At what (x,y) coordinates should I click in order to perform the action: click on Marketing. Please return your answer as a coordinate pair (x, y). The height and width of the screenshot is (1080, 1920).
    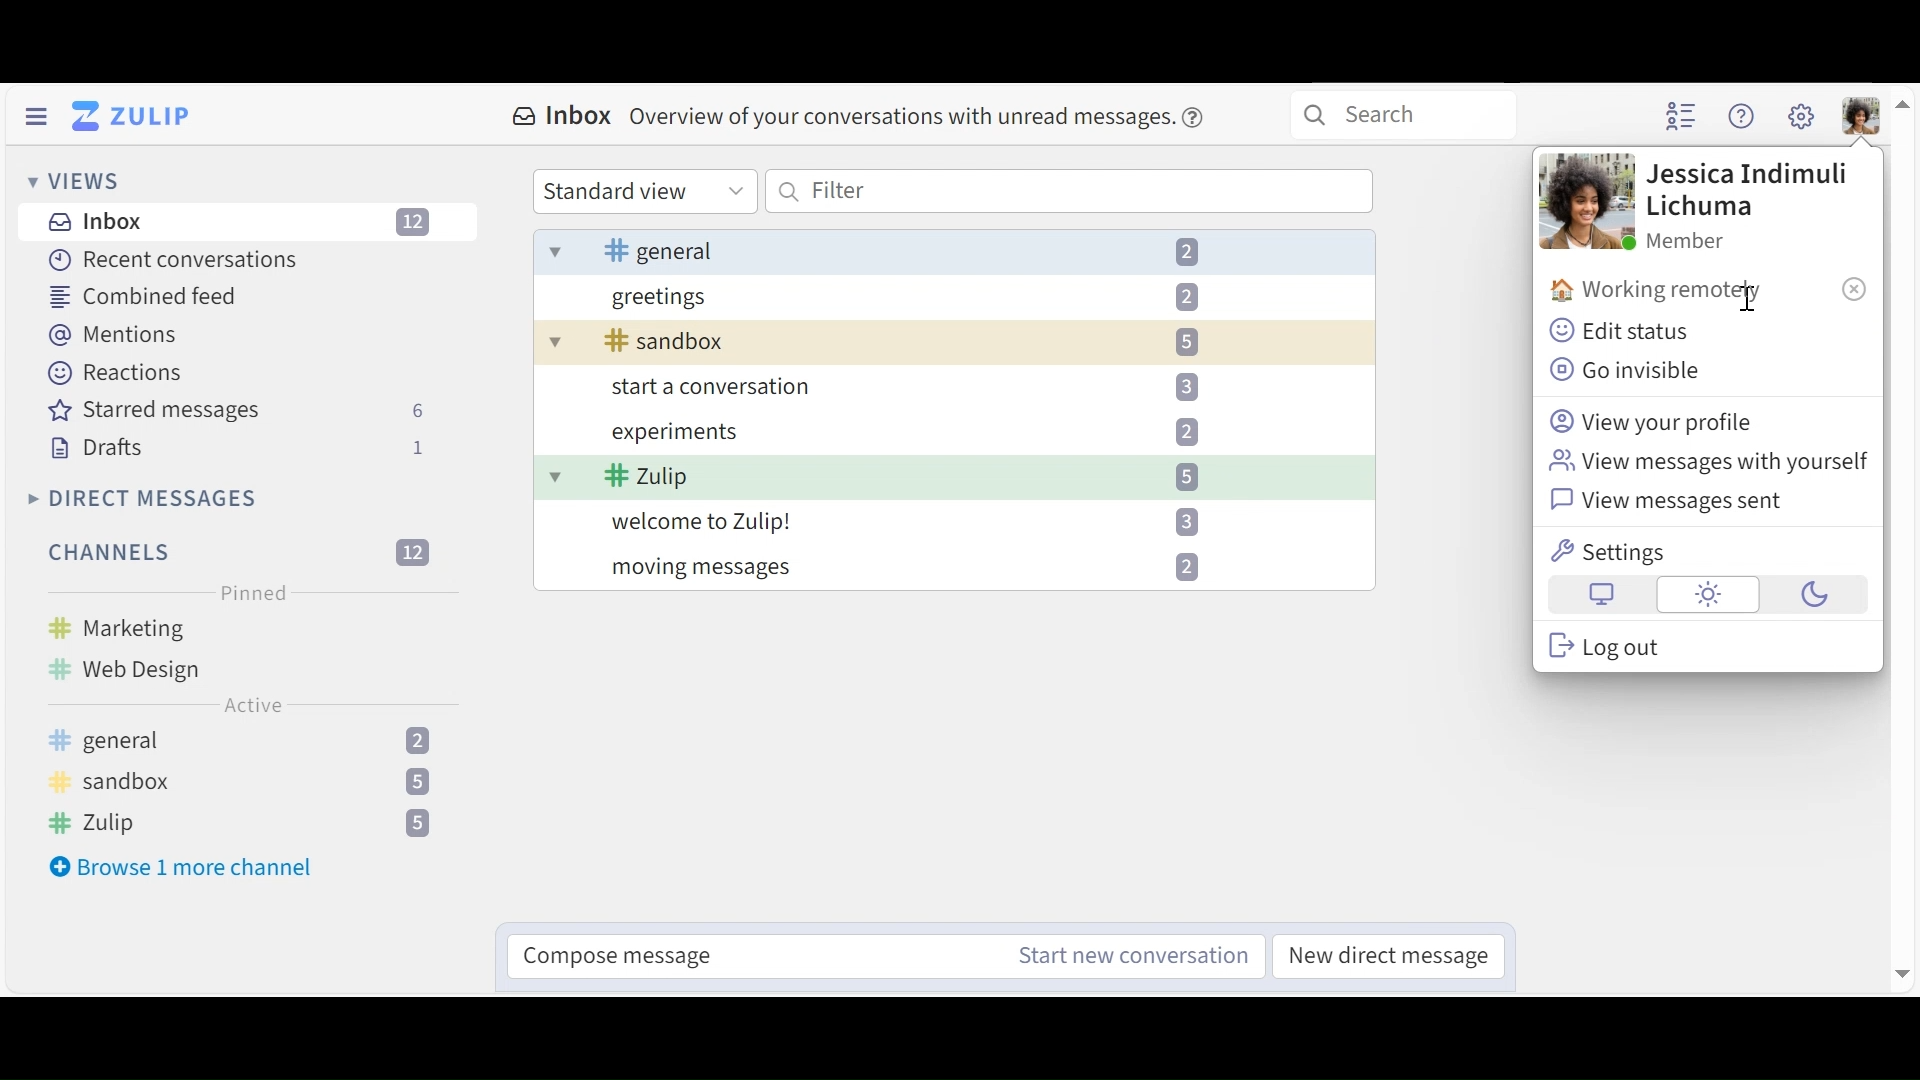
    Looking at the image, I should click on (112, 625).